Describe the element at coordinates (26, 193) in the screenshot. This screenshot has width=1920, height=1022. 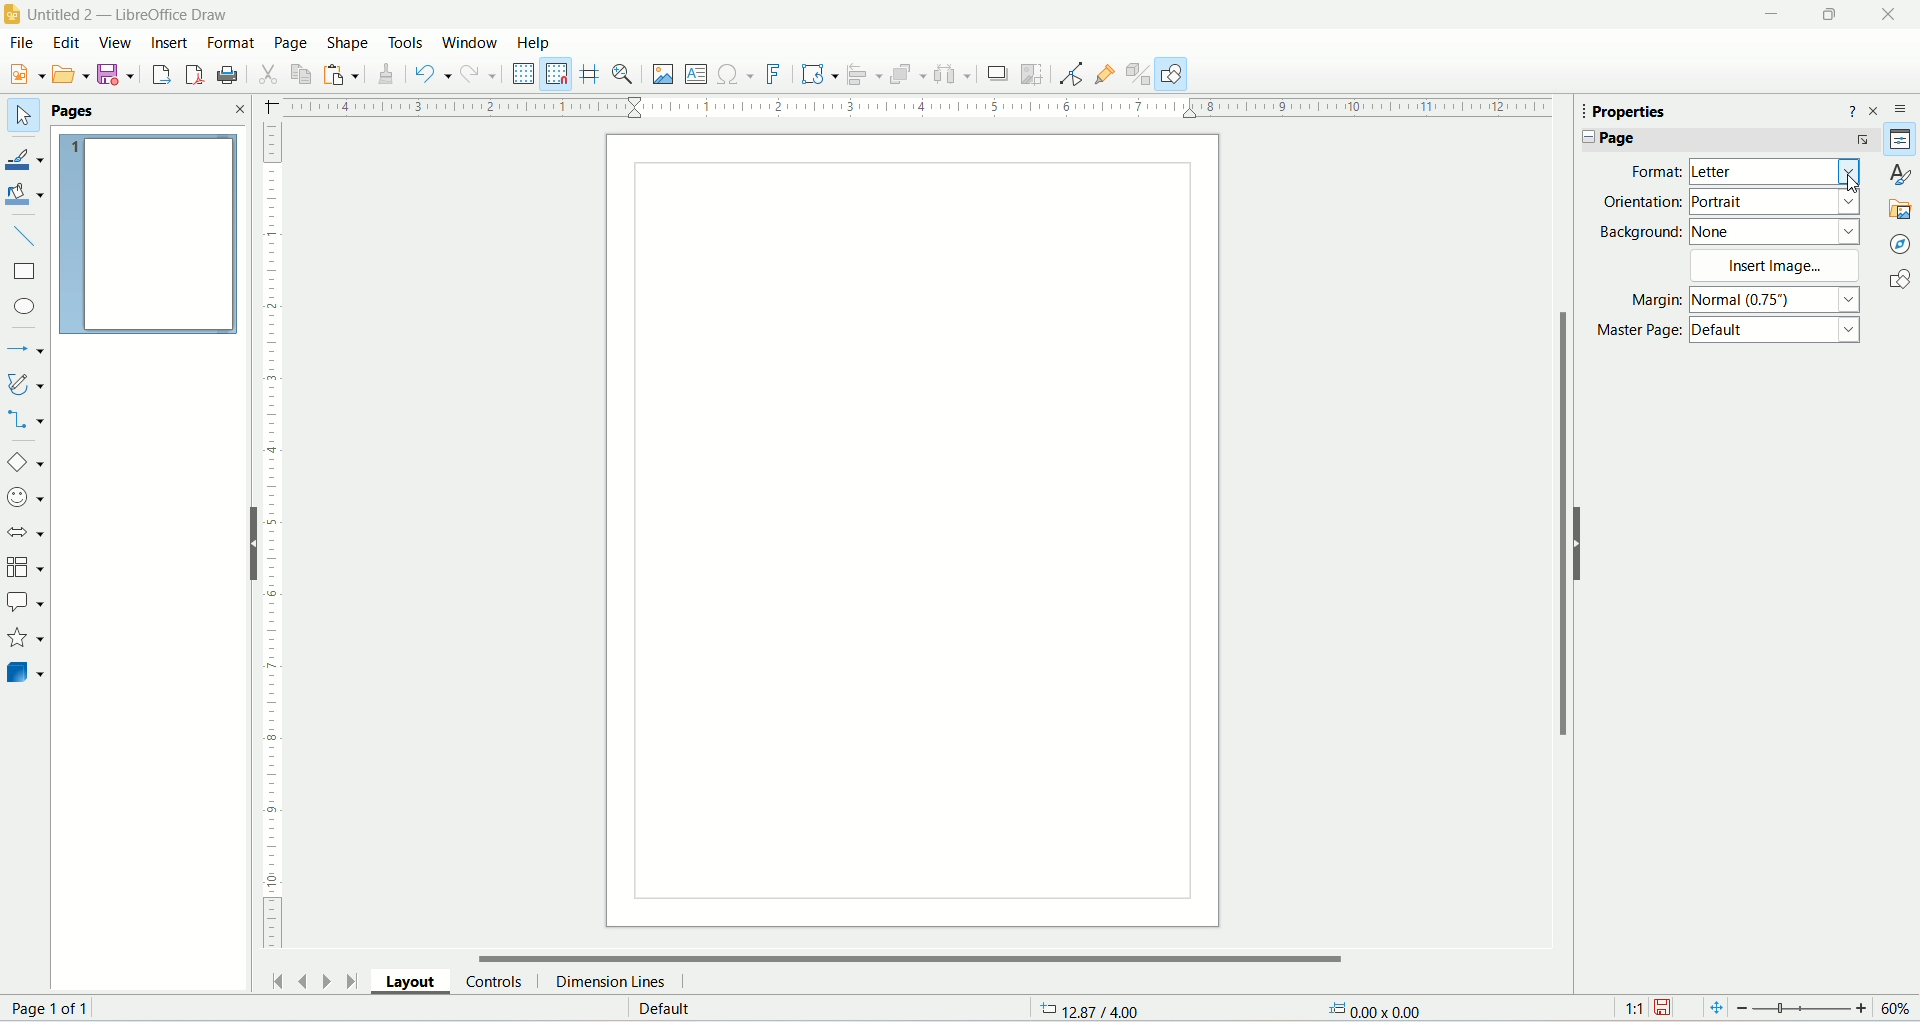
I see `fill color` at that location.